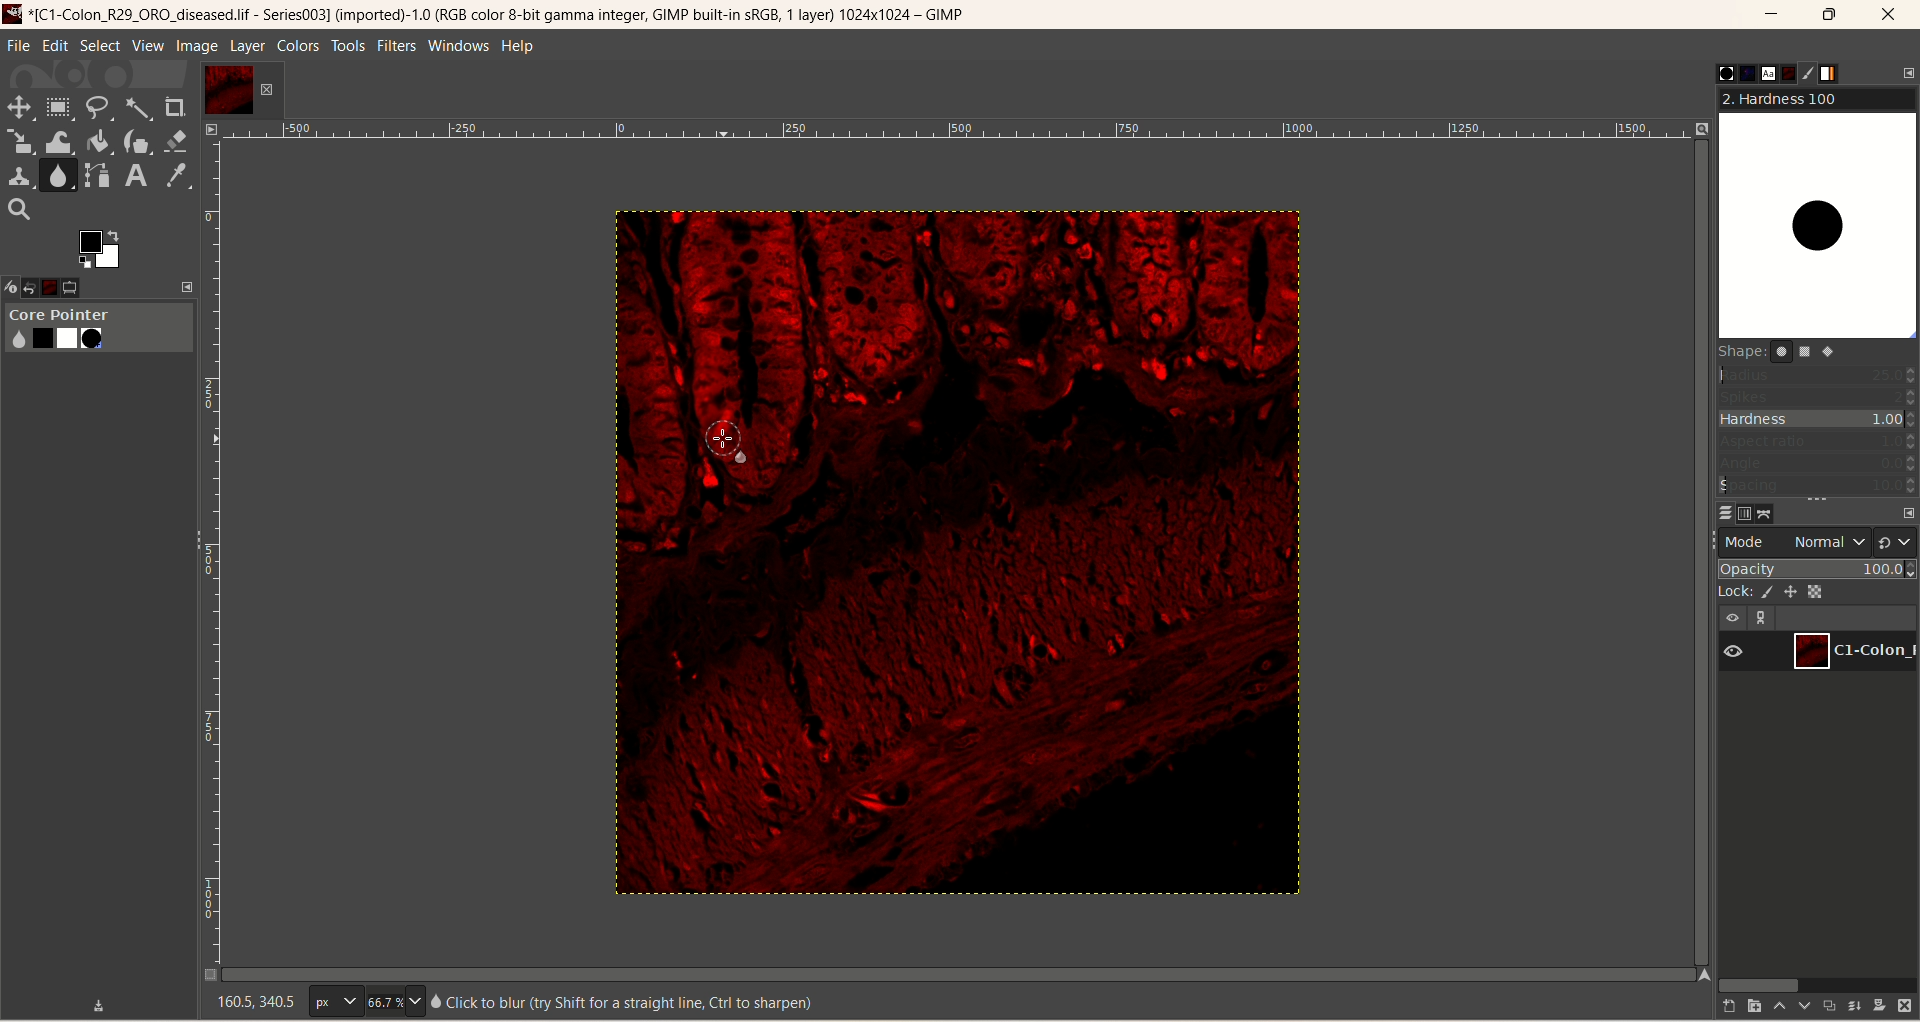  What do you see at coordinates (1897, 541) in the screenshot?
I see `switch to another group of mode` at bounding box center [1897, 541].